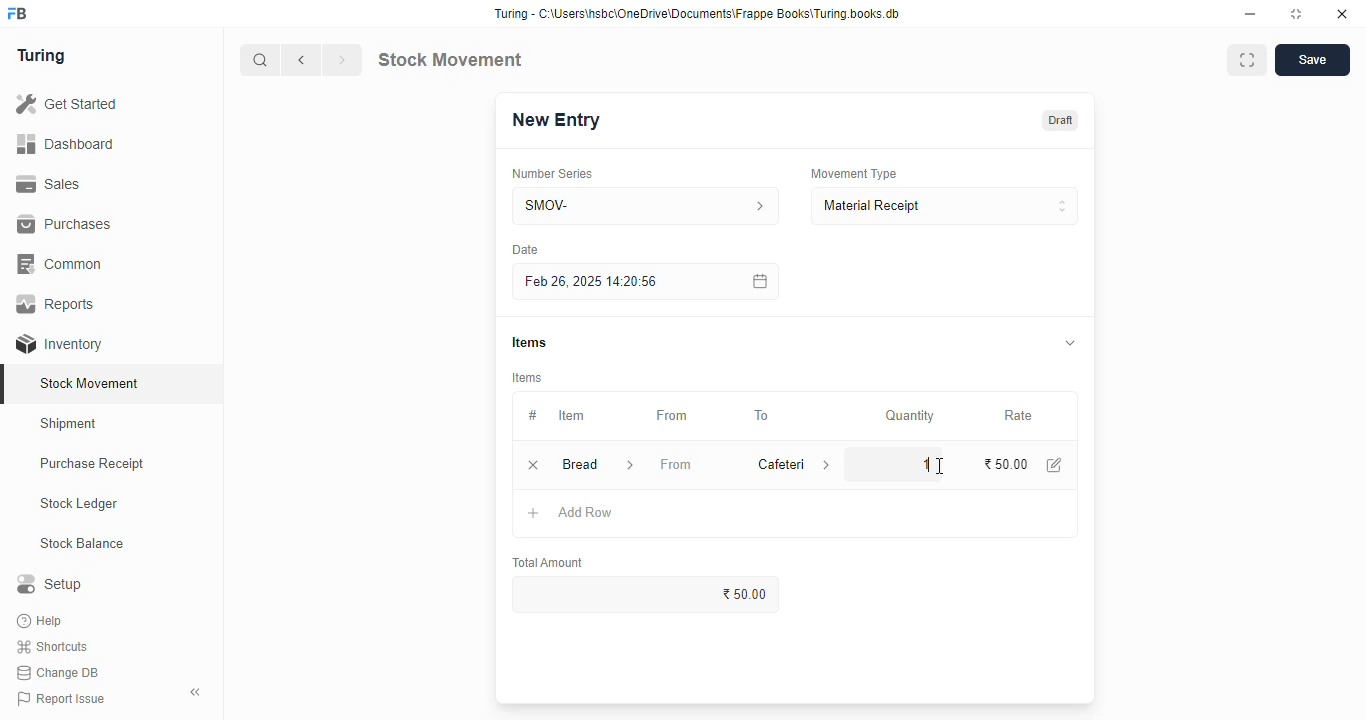 Image resolution: width=1366 pixels, height=720 pixels. I want to click on edit, so click(1055, 465).